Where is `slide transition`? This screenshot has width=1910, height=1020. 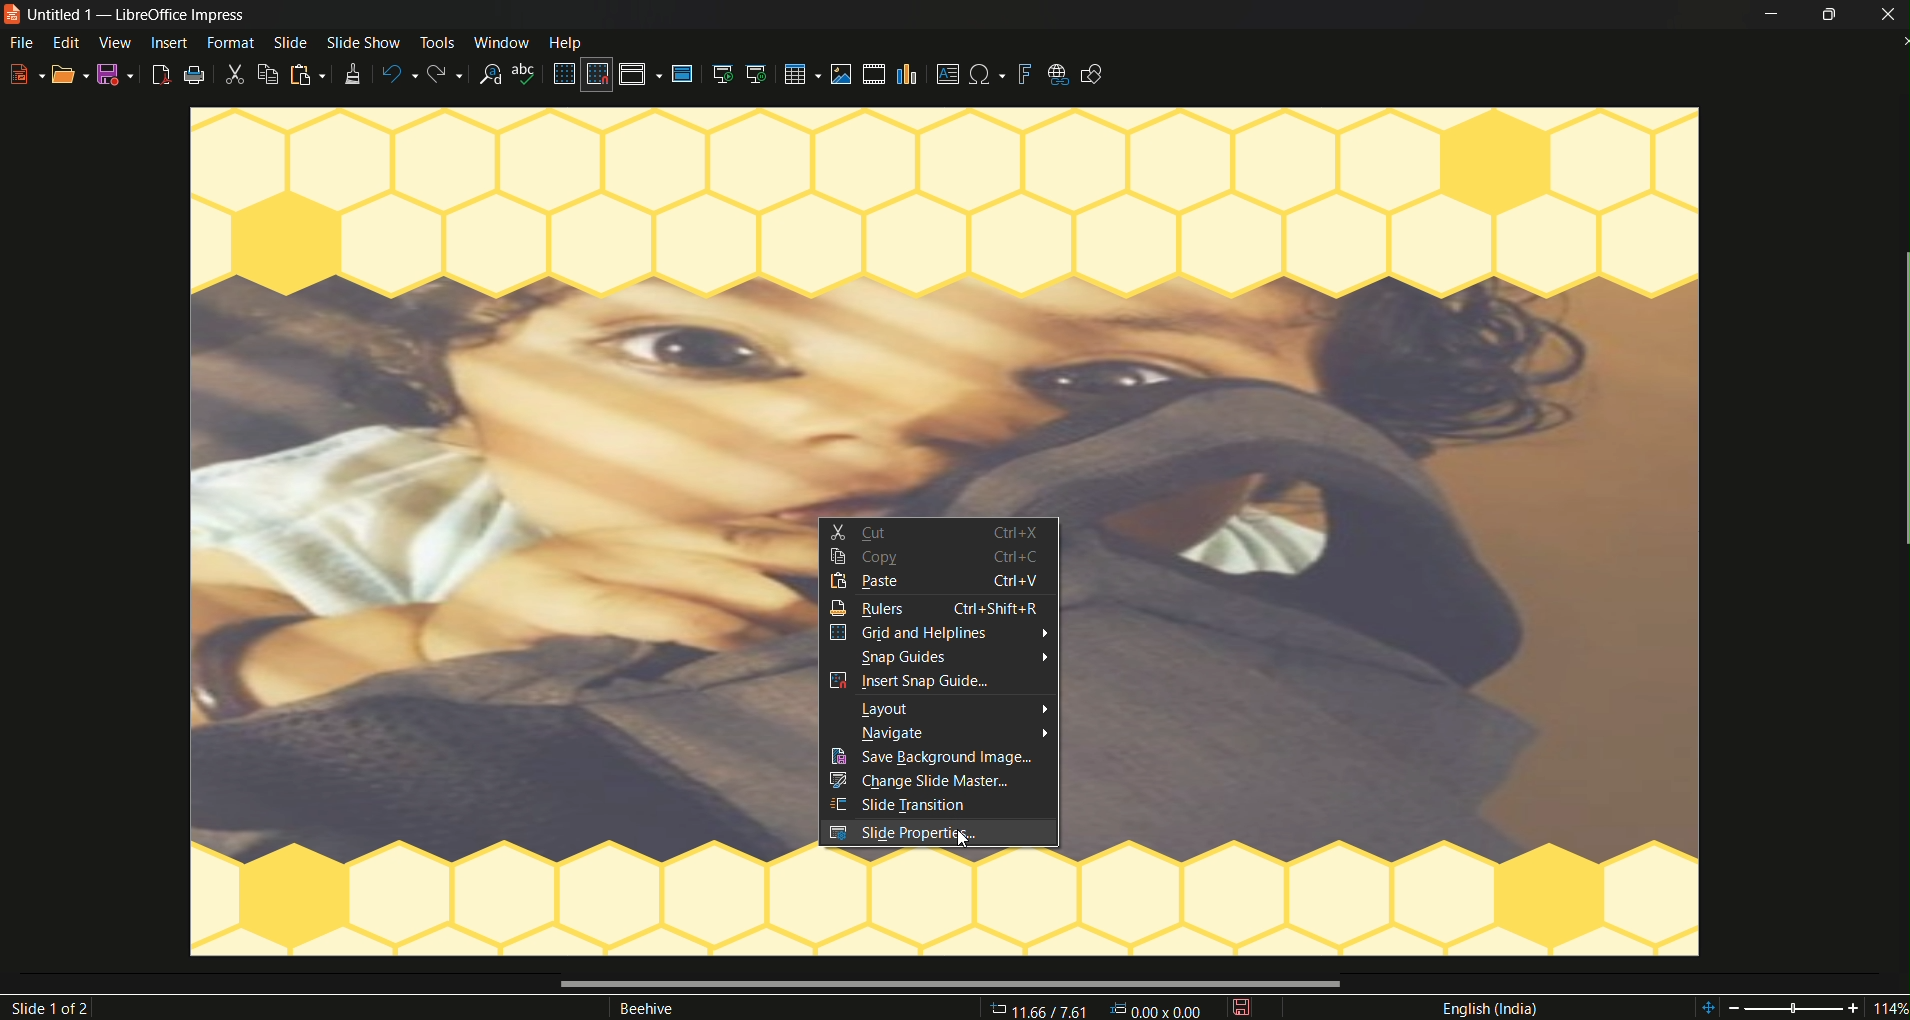 slide transition is located at coordinates (904, 803).